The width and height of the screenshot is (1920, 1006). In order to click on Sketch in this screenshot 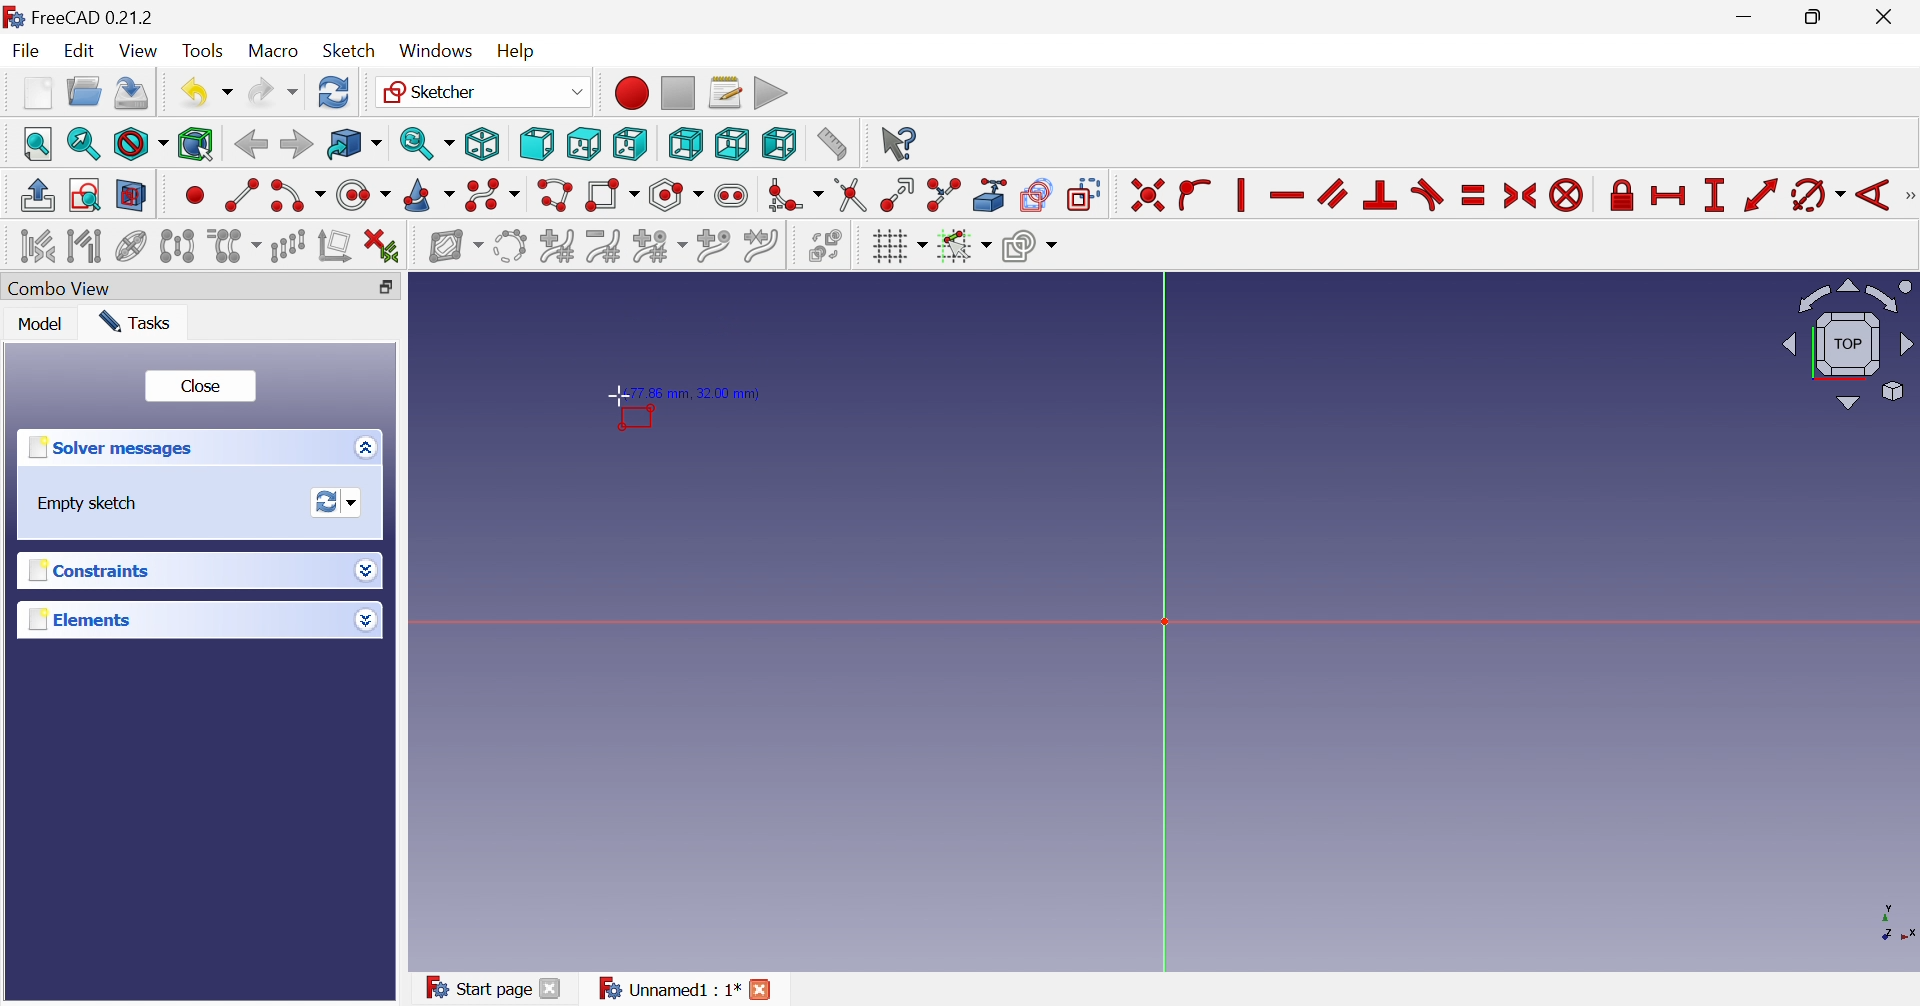, I will do `click(349, 51)`.